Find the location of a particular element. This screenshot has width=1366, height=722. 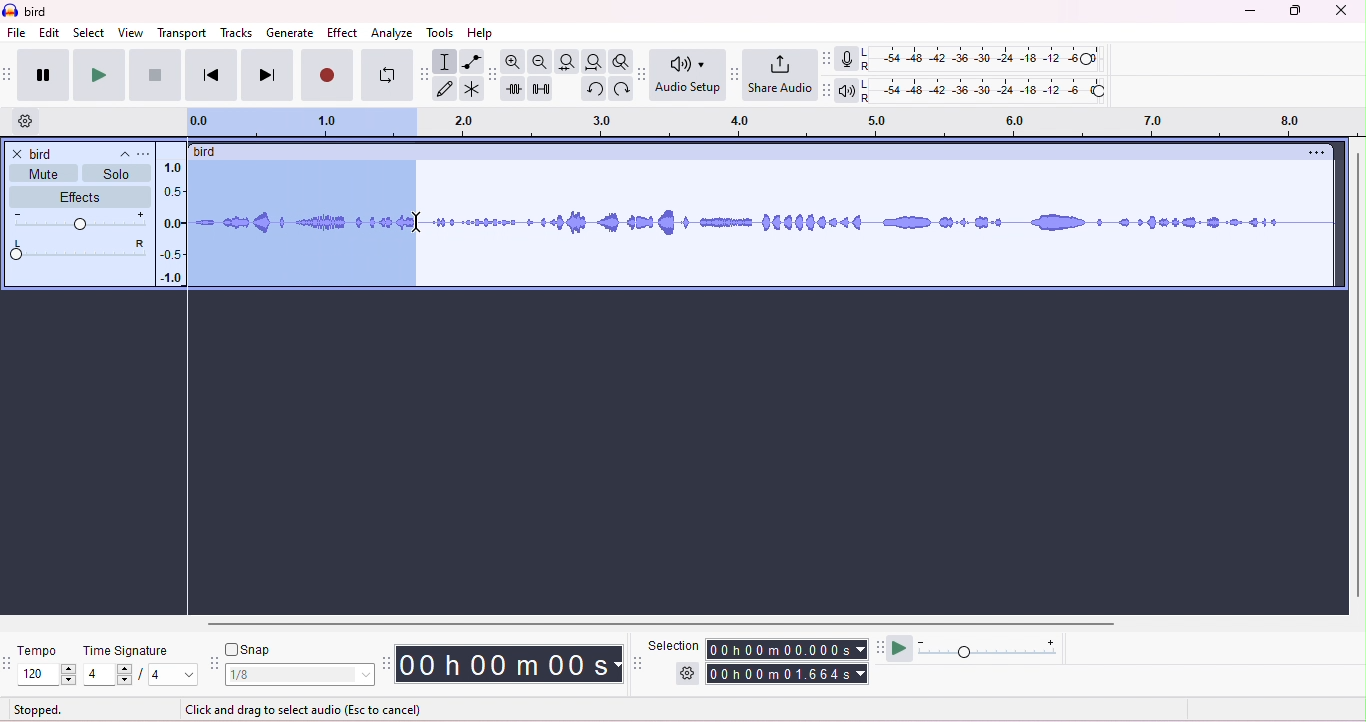

snap is located at coordinates (249, 648).